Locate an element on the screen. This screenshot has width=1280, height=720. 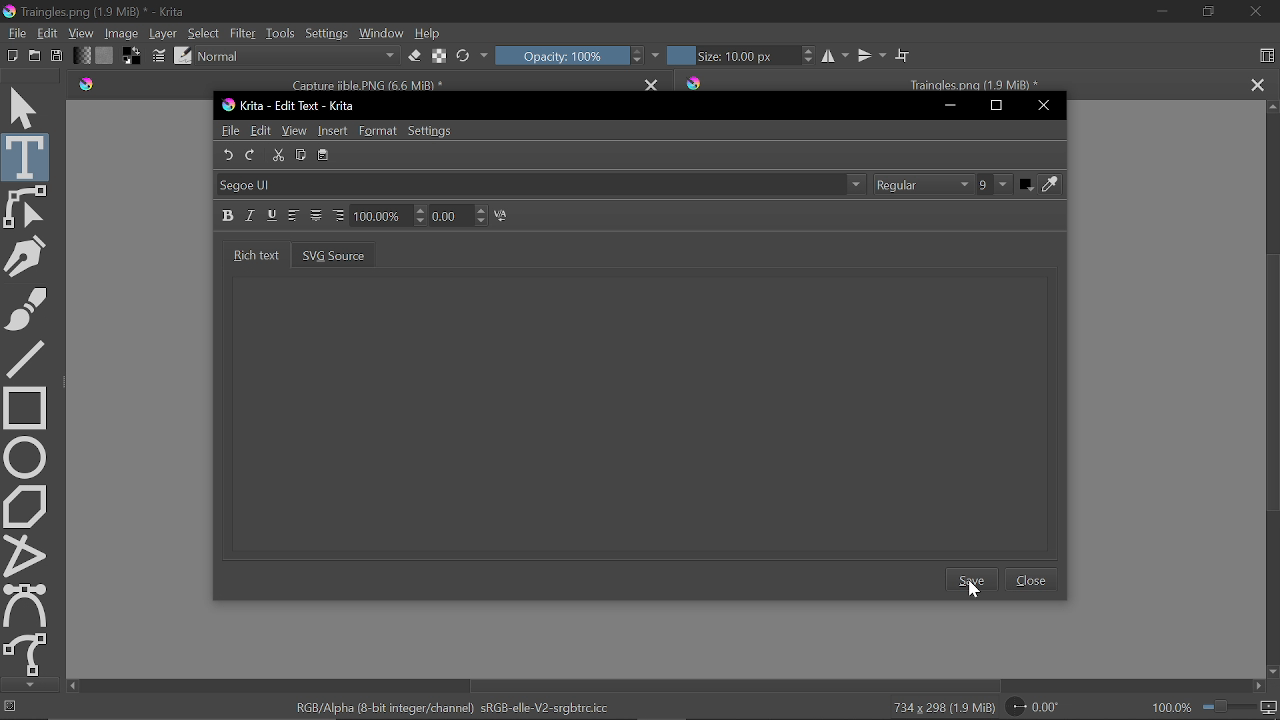
Traingles.png (1.9 MiB) * is located at coordinates (958, 81).